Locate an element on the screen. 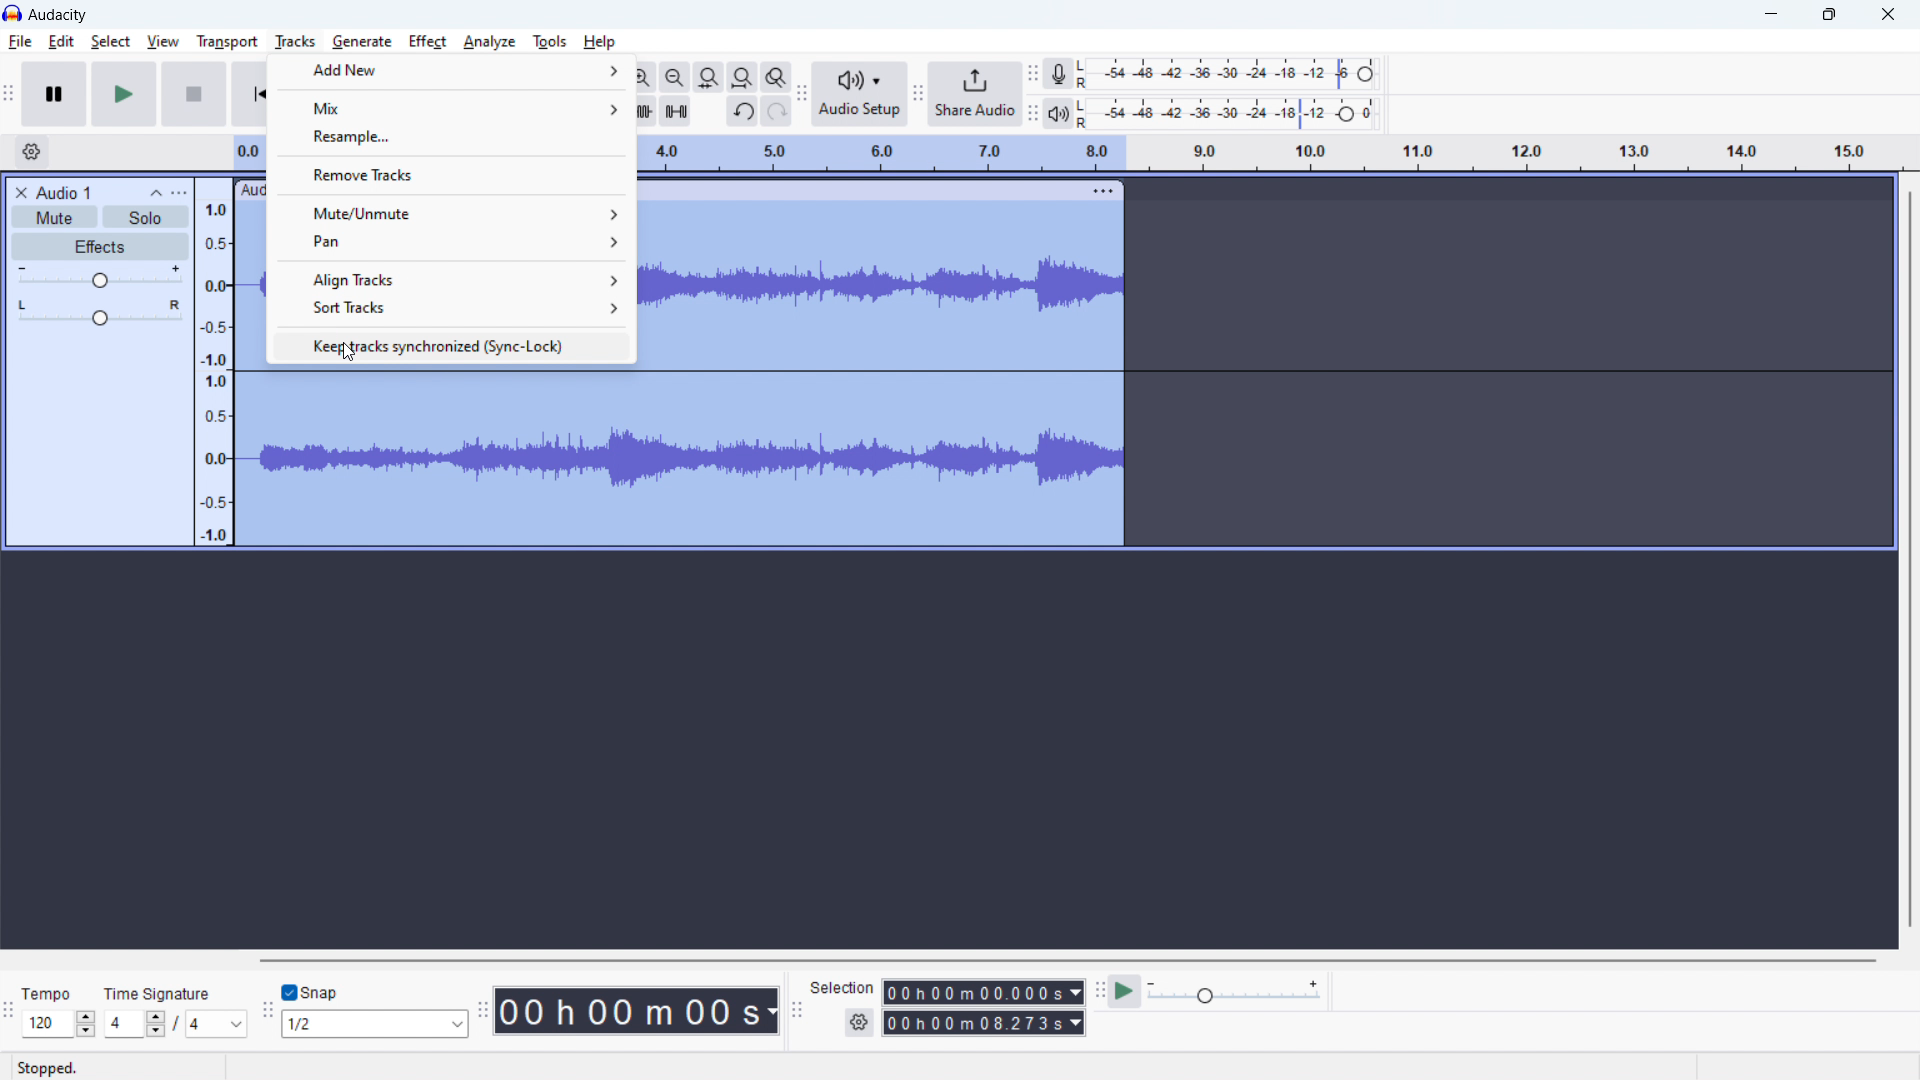 The image size is (1920, 1080). toggle zoom is located at coordinates (775, 78).